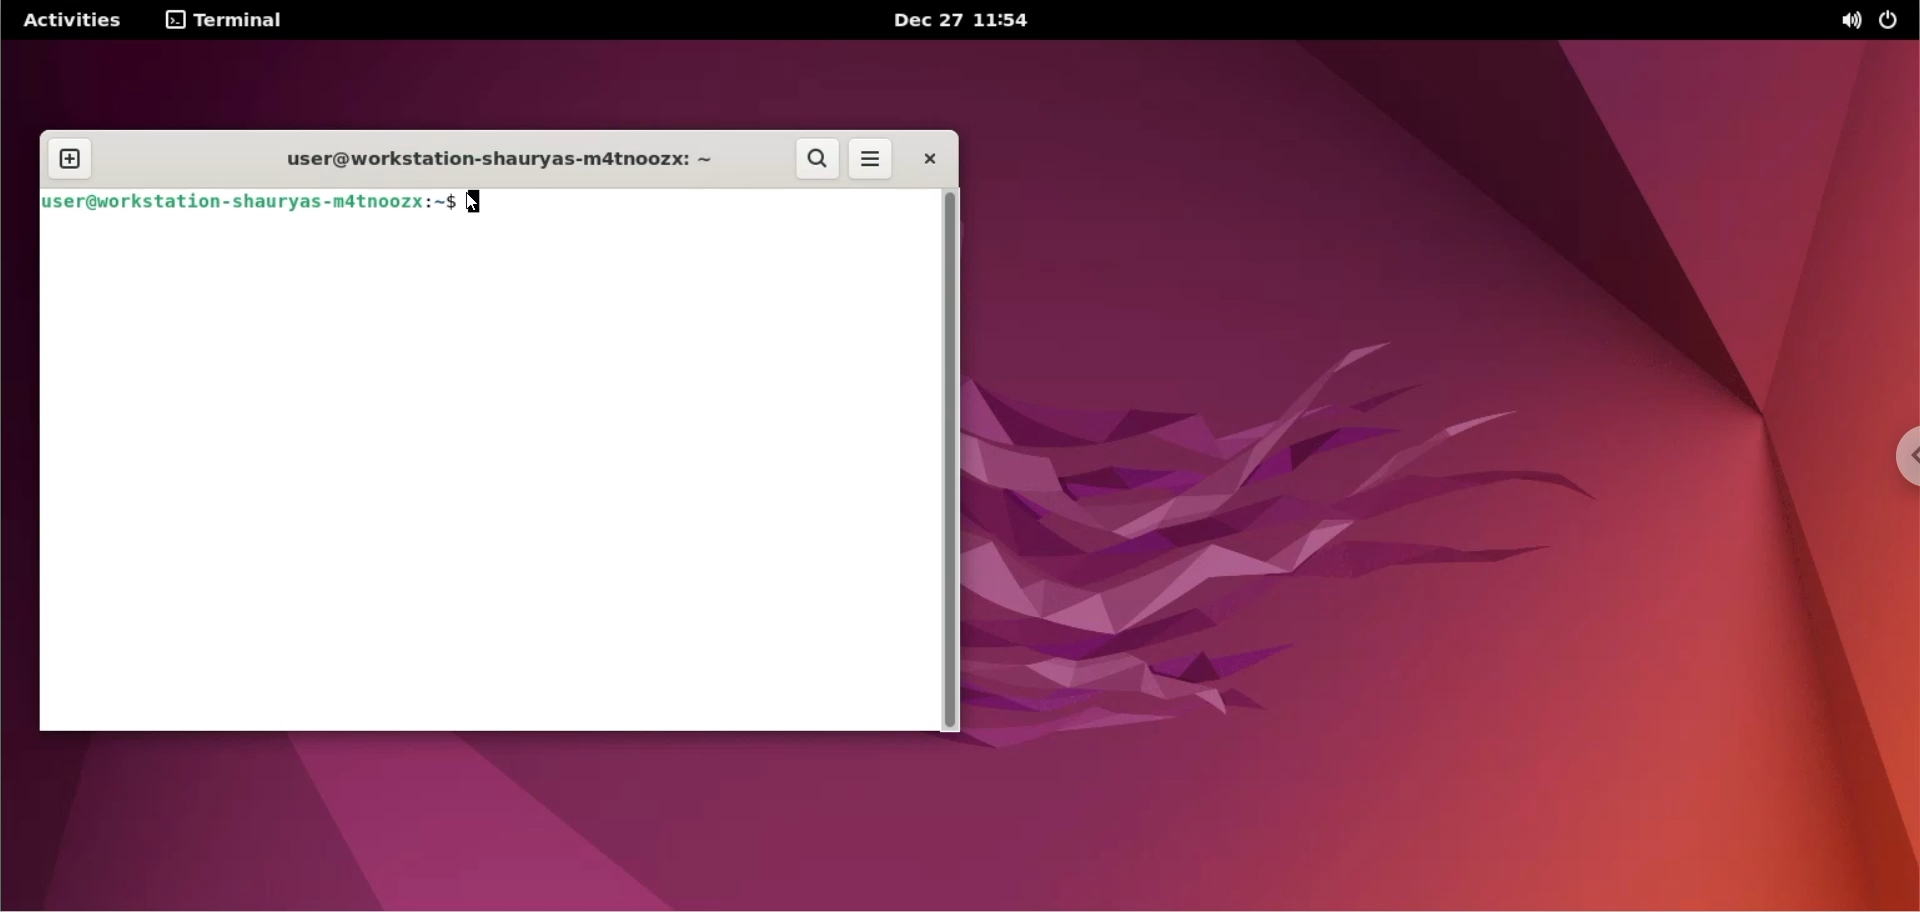 Image resolution: width=1920 pixels, height=912 pixels. I want to click on scroll bar, so click(951, 462).